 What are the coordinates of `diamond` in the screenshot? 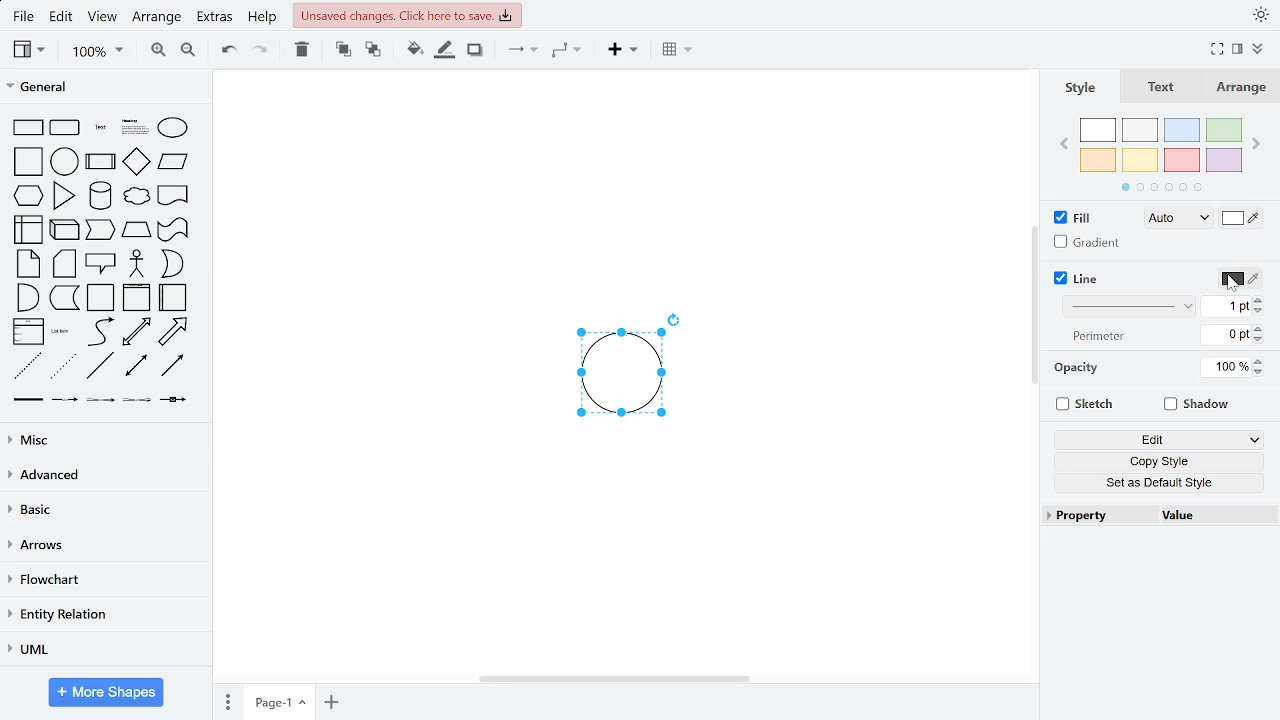 It's located at (137, 163).